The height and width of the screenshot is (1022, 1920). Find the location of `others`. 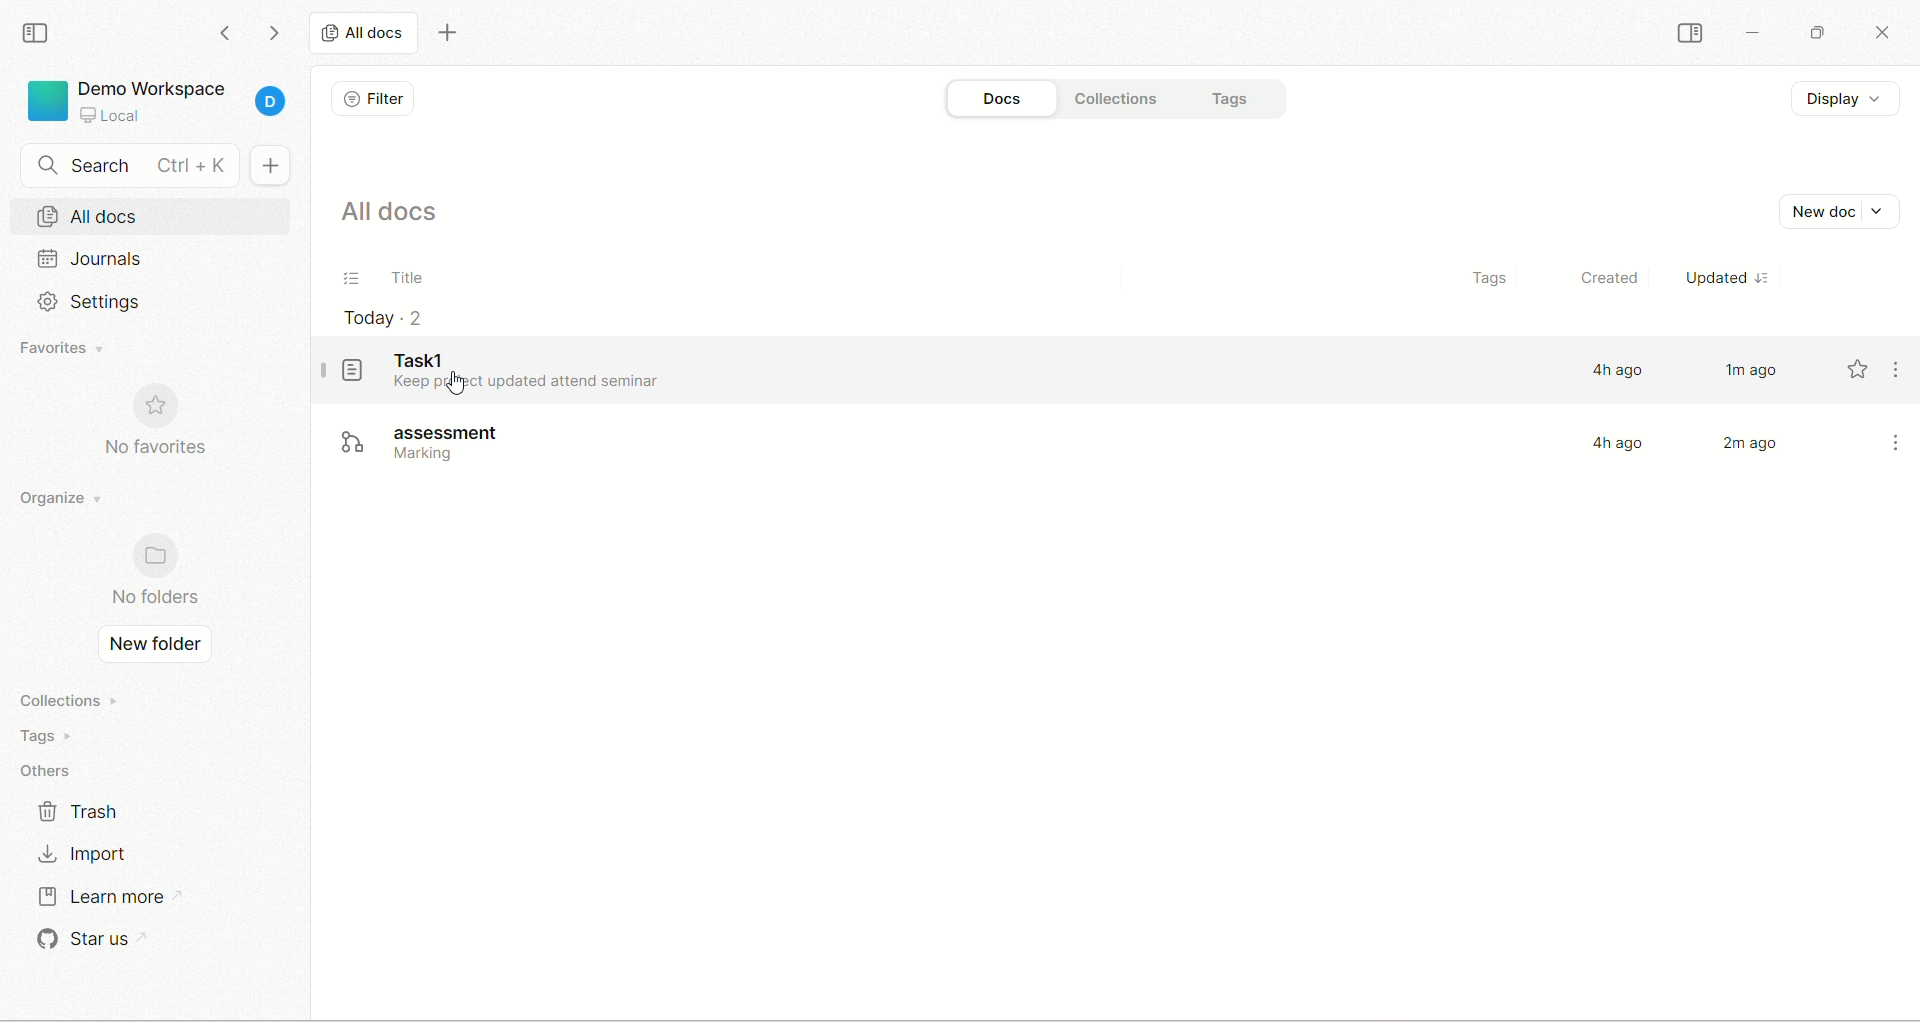

others is located at coordinates (53, 767).